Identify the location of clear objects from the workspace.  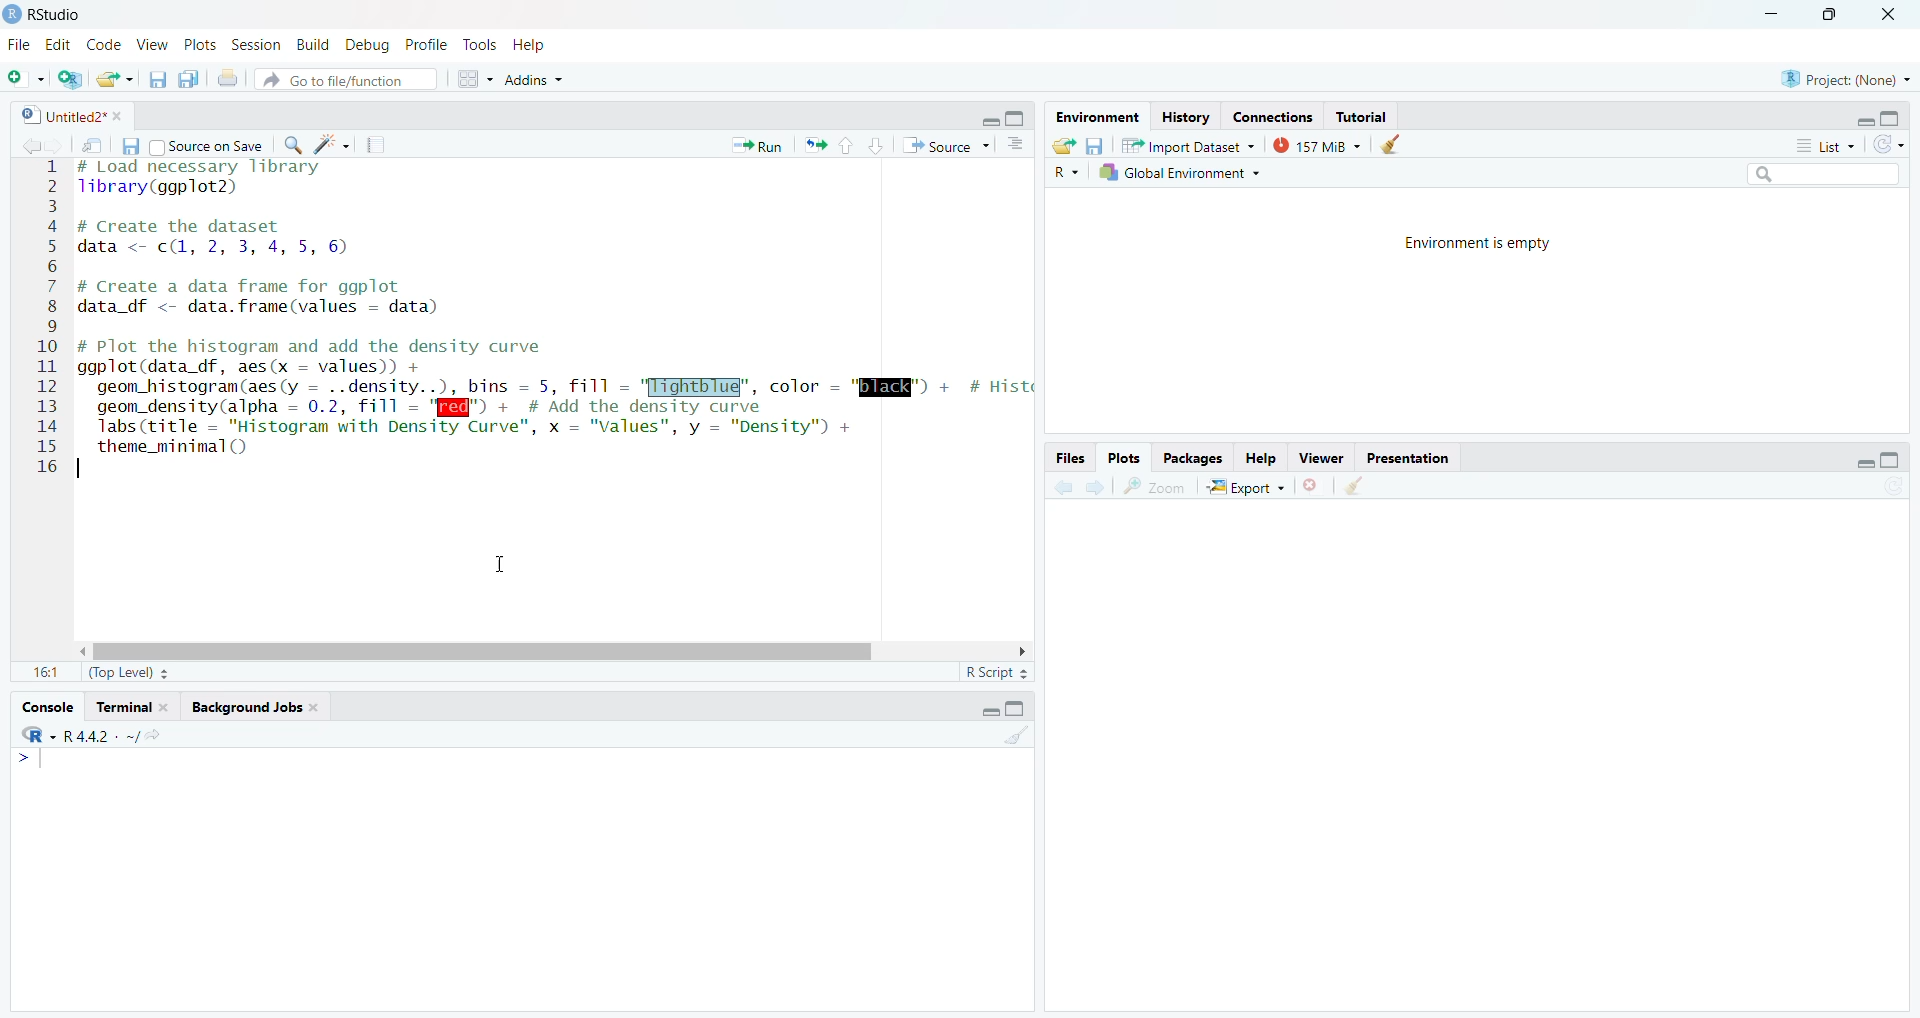
(1396, 145).